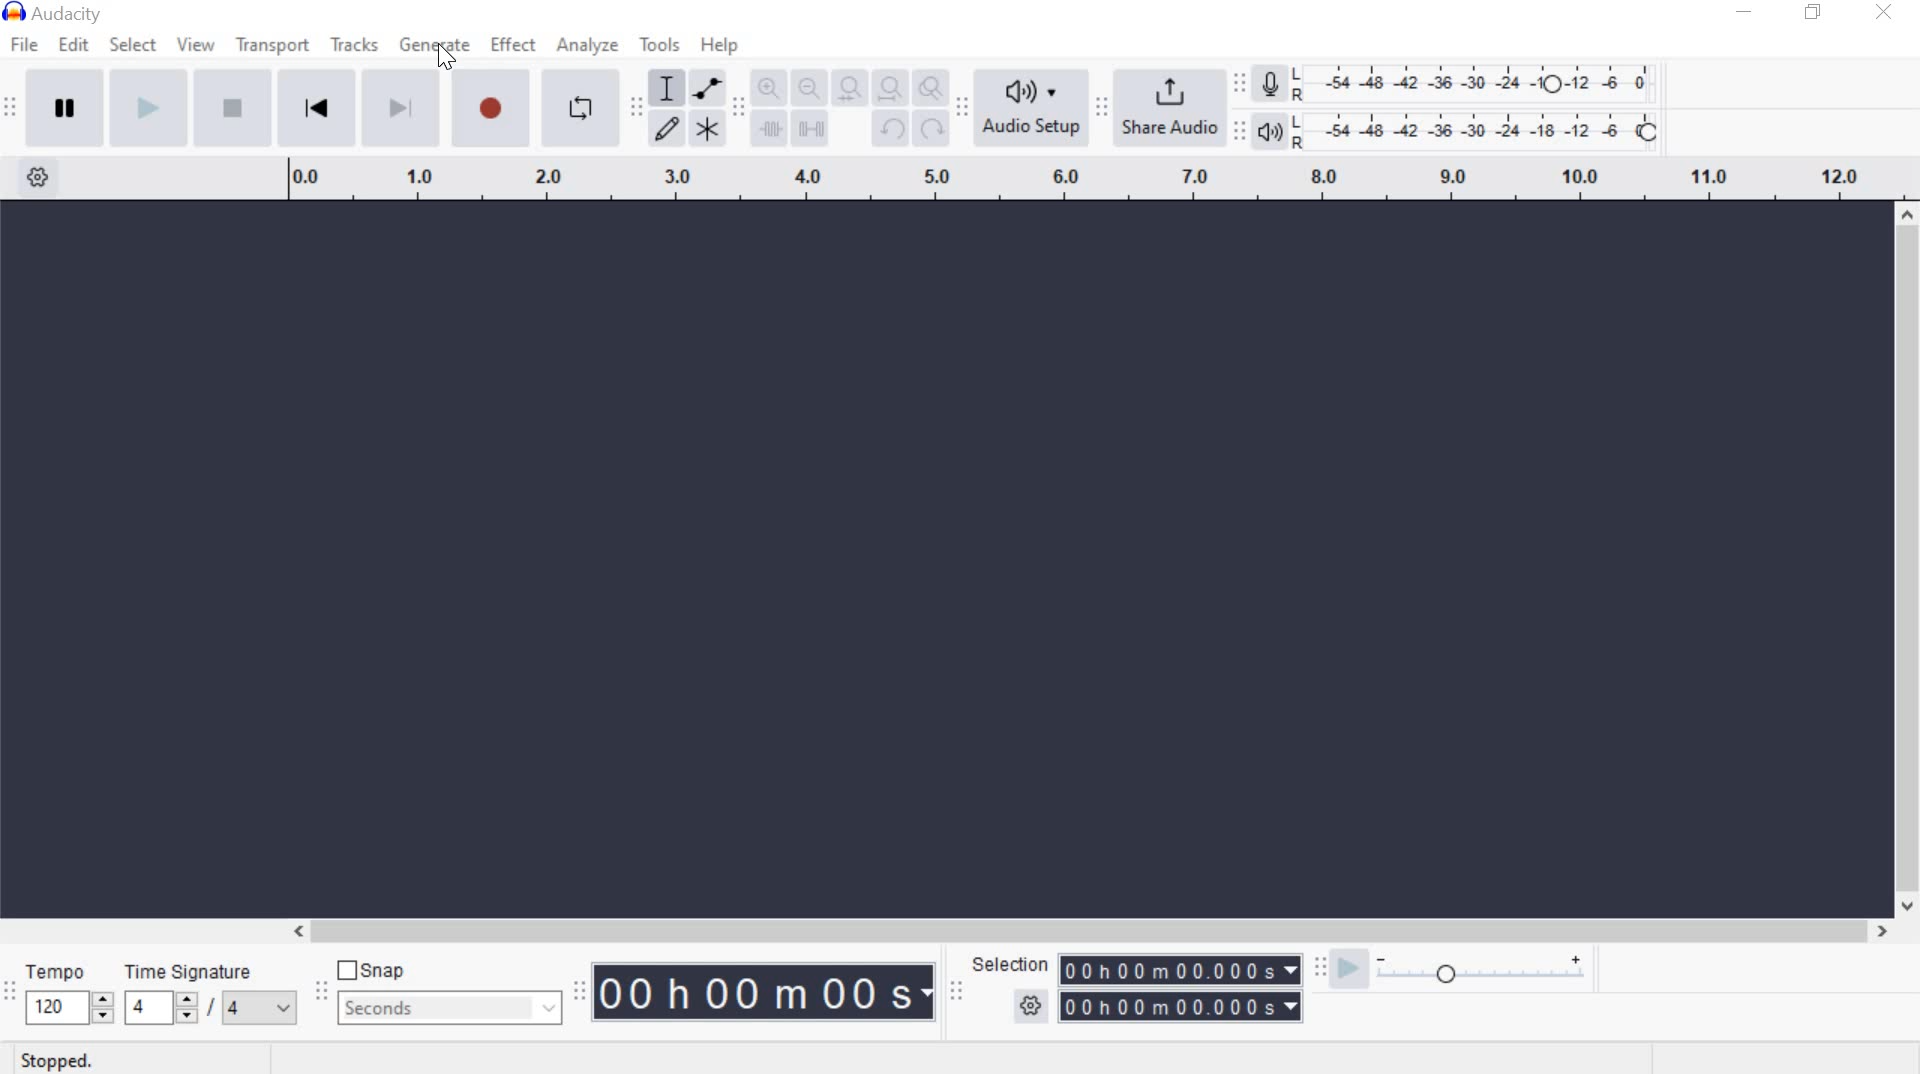 The height and width of the screenshot is (1074, 1920). I want to click on Fit selection to width, so click(845, 86).